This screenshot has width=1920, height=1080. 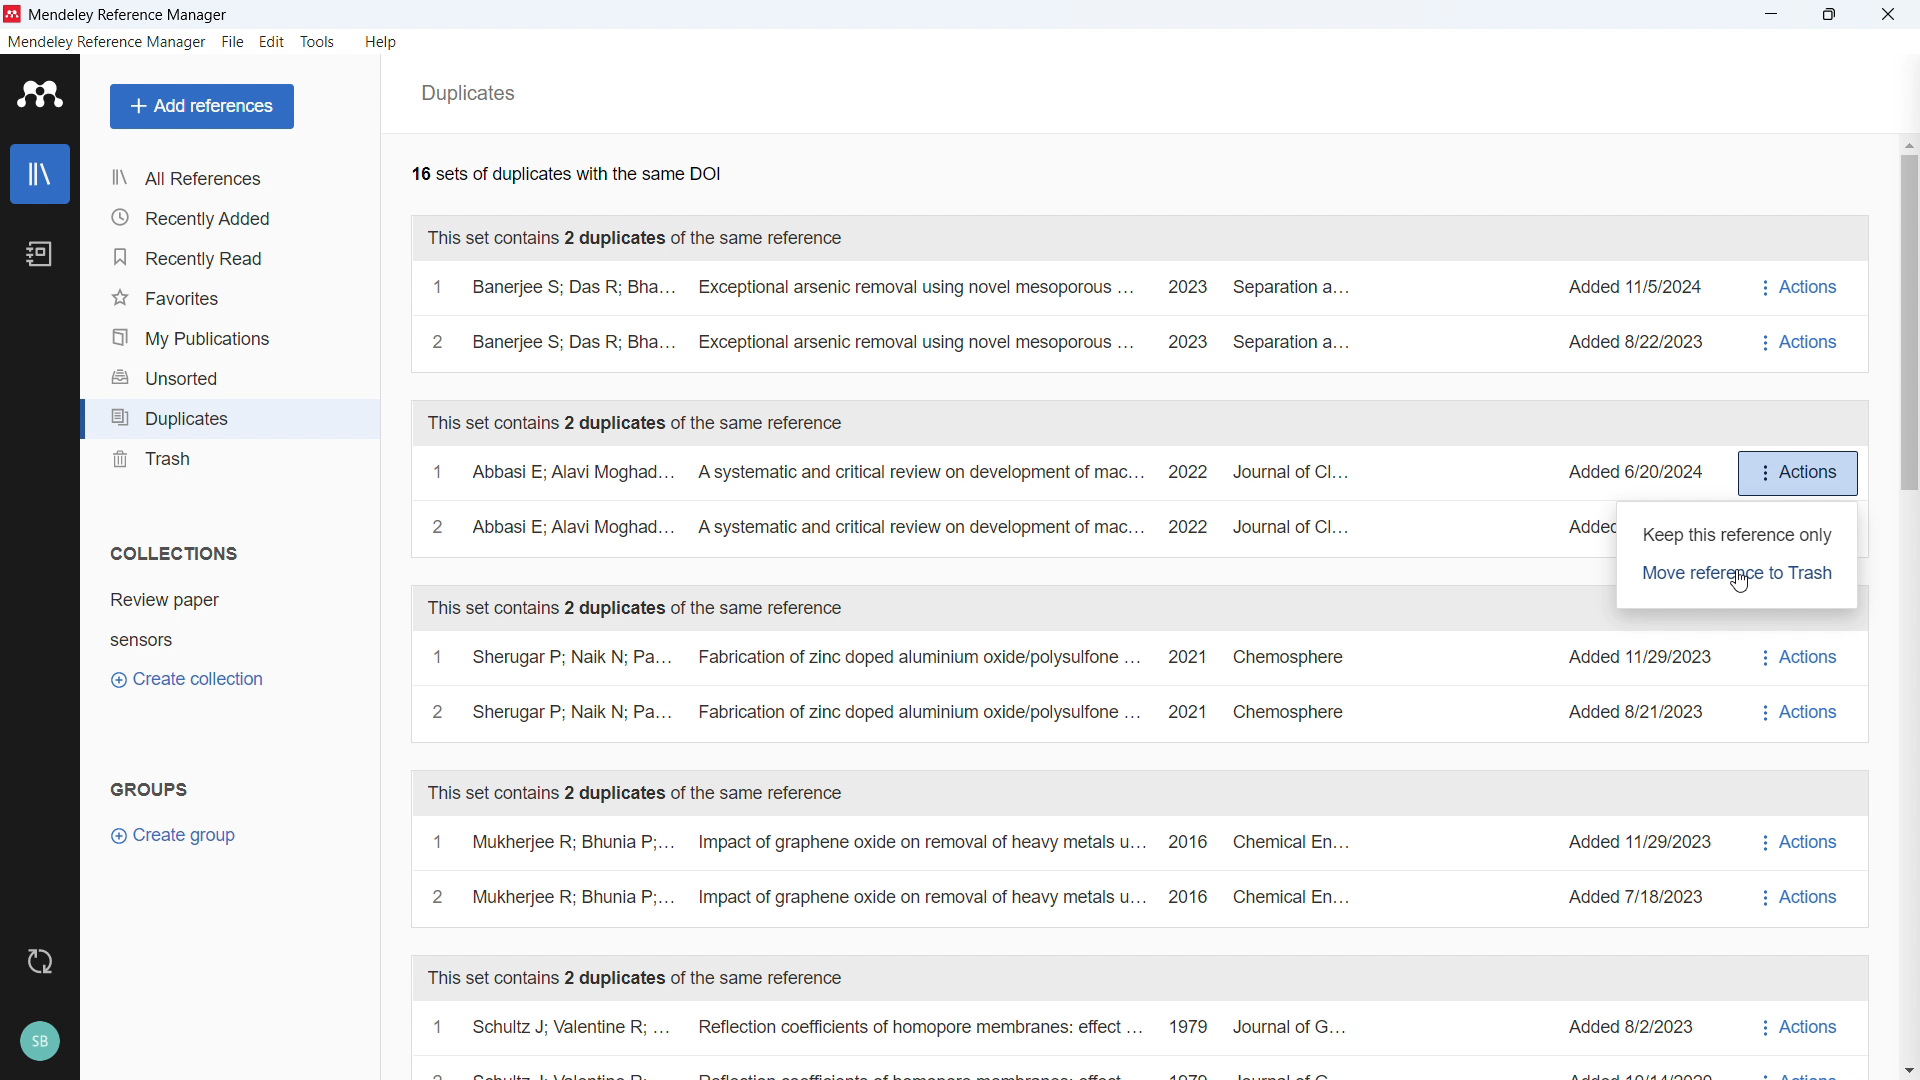 I want to click on profile, so click(x=38, y=1041).